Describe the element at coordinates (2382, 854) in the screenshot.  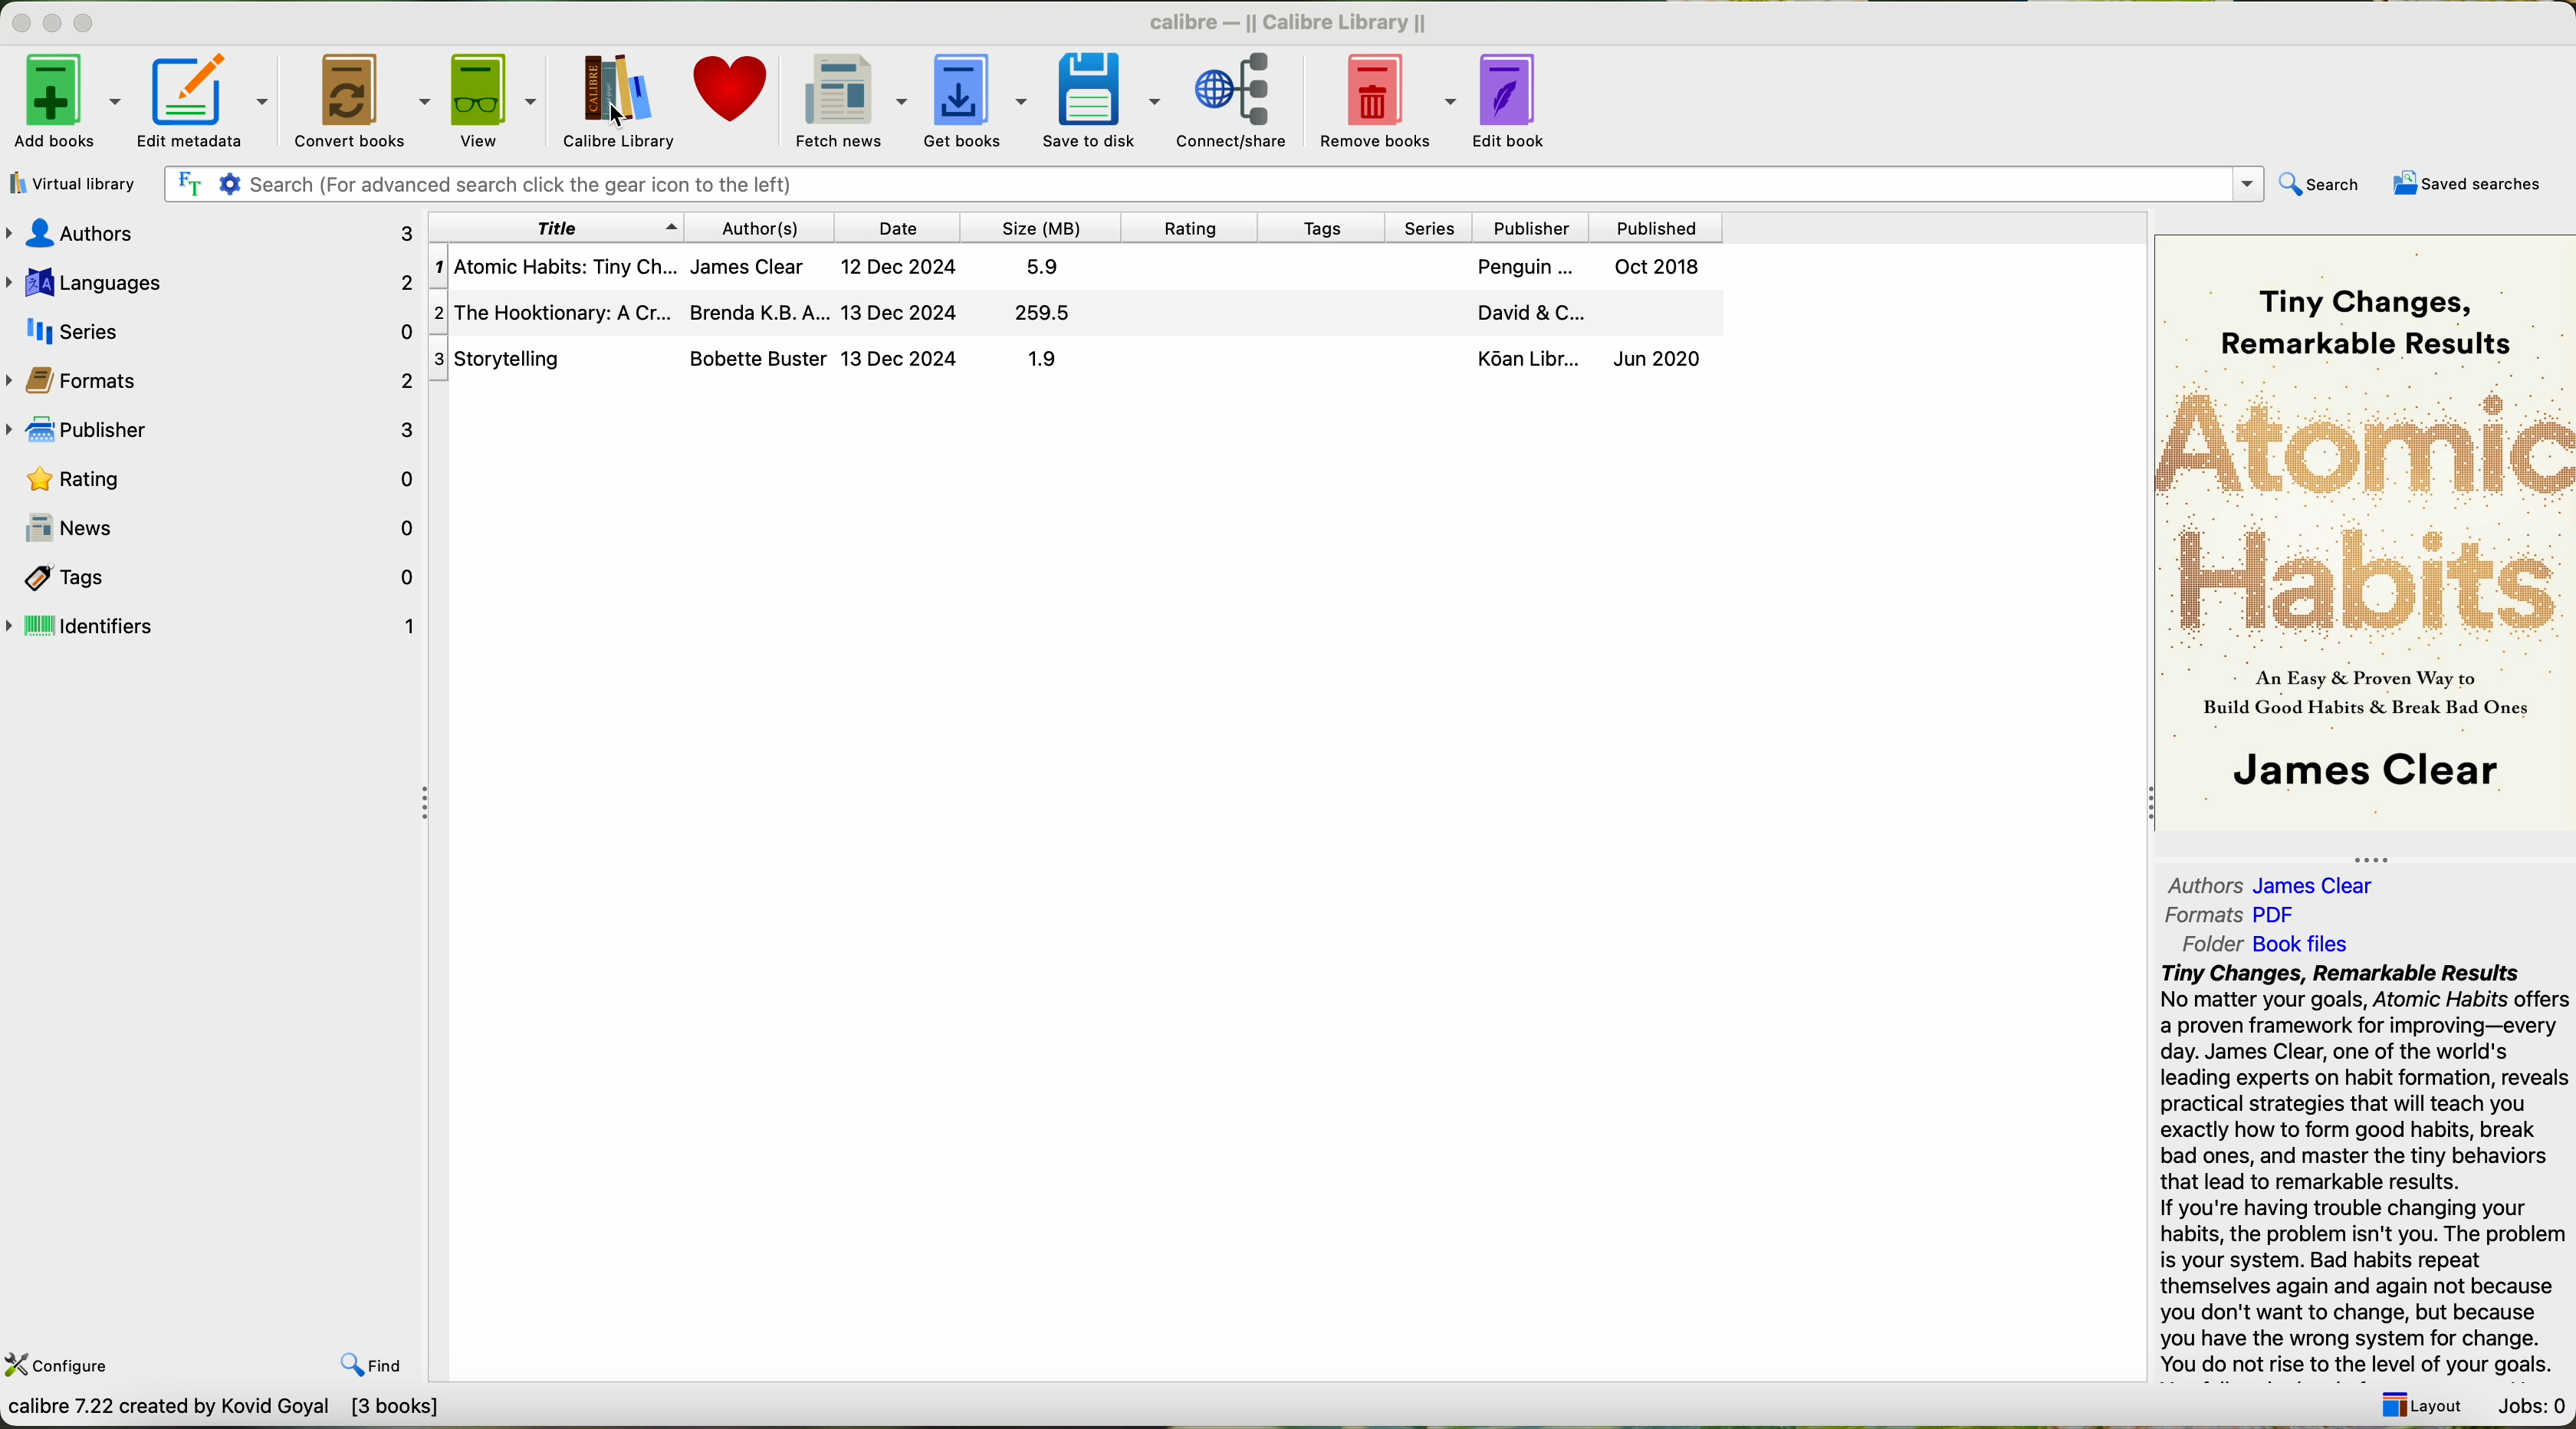
I see `collapse` at that location.